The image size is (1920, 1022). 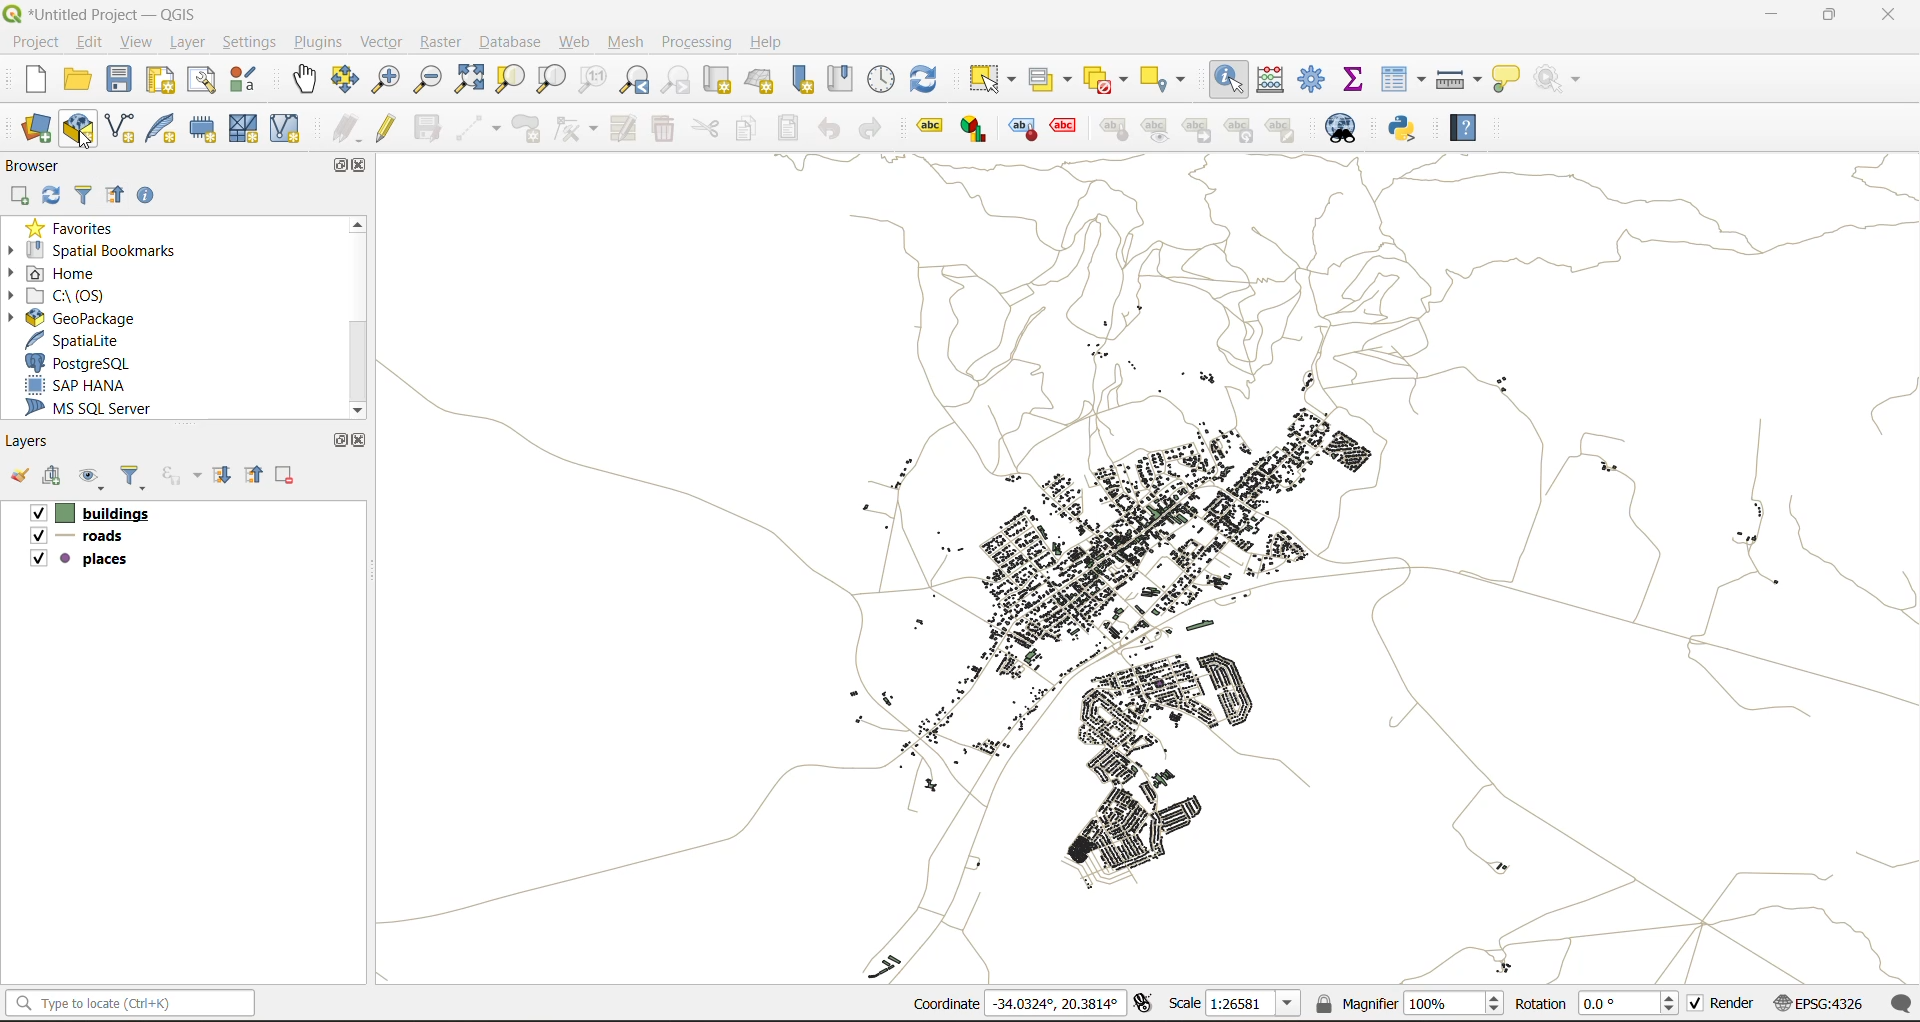 I want to click on select location, so click(x=1168, y=80).